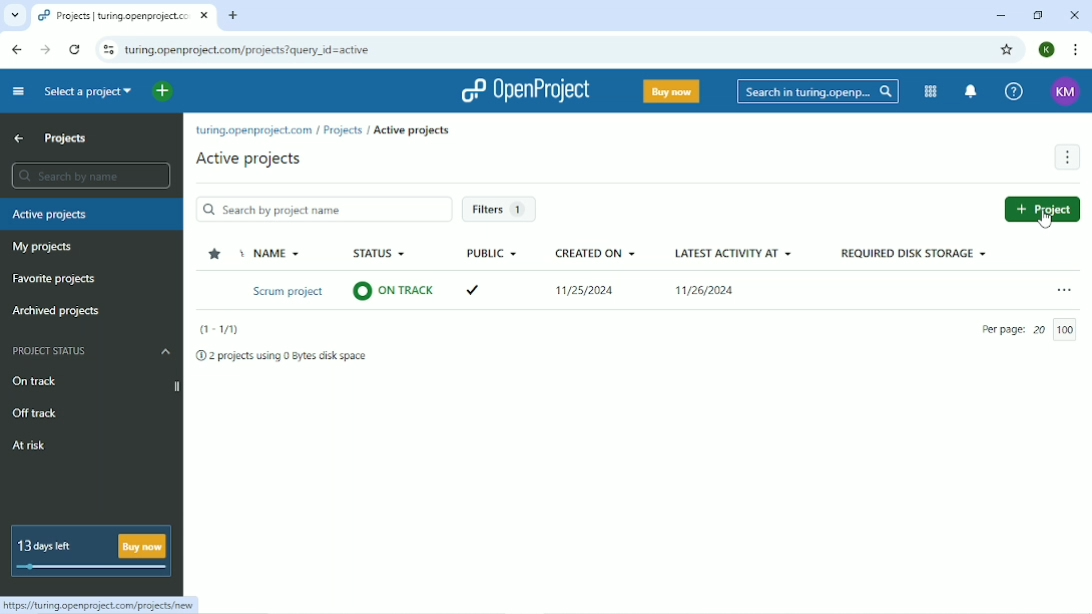 The image size is (1092, 614). What do you see at coordinates (505, 211) in the screenshot?
I see `Filters 1` at bounding box center [505, 211].